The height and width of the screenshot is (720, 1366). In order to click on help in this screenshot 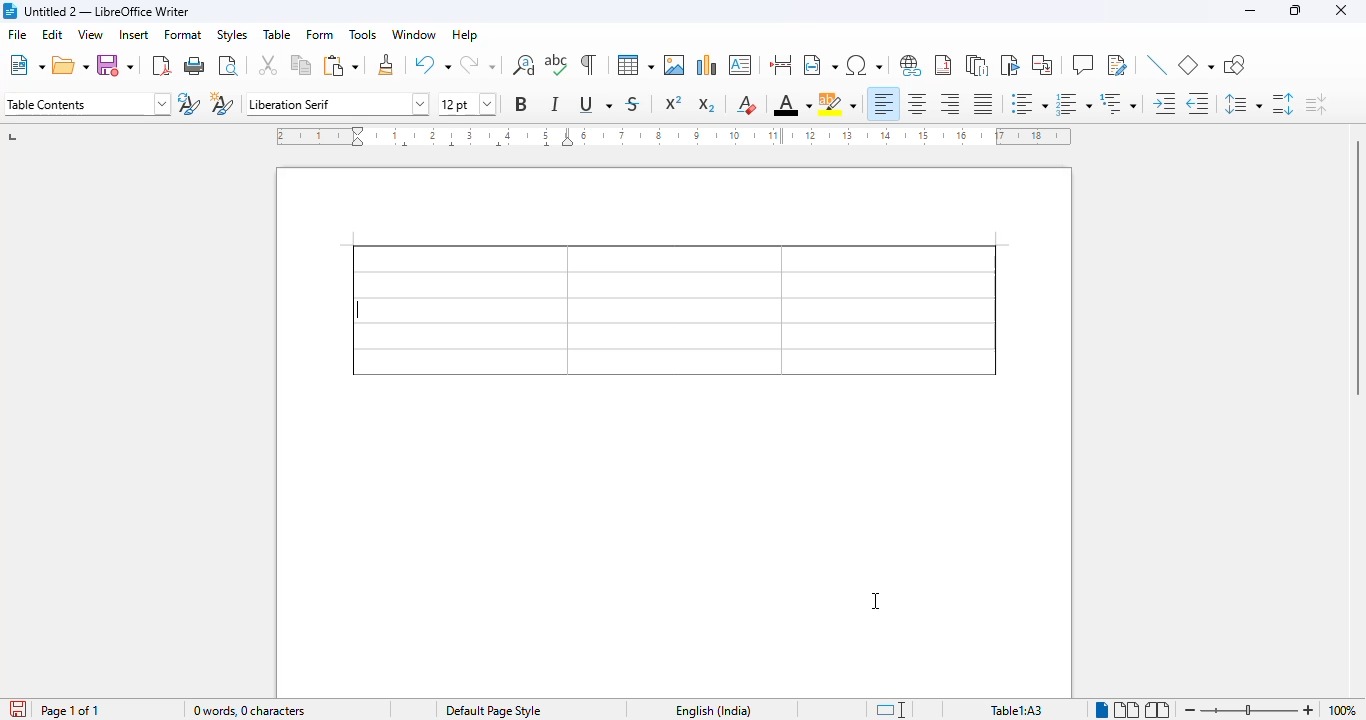, I will do `click(464, 35)`.